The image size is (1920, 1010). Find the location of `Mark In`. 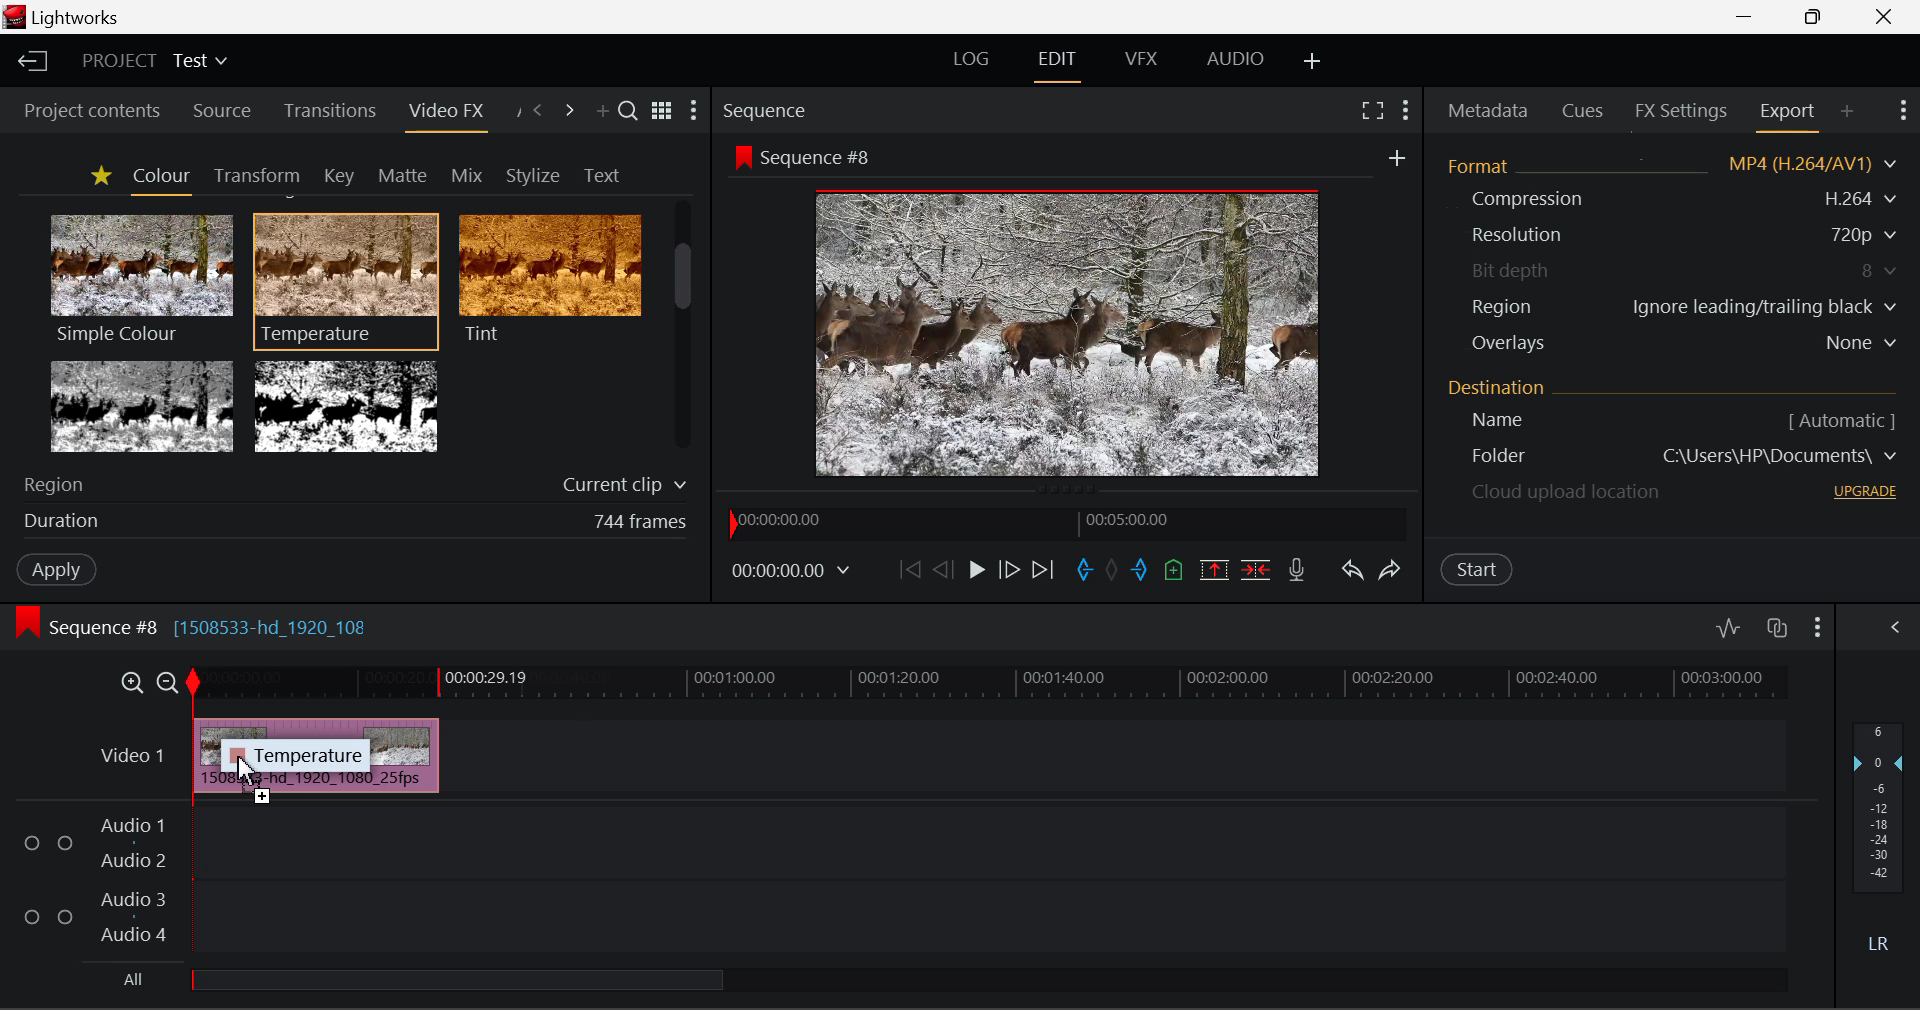

Mark In is located at coordinates (1082, 571).